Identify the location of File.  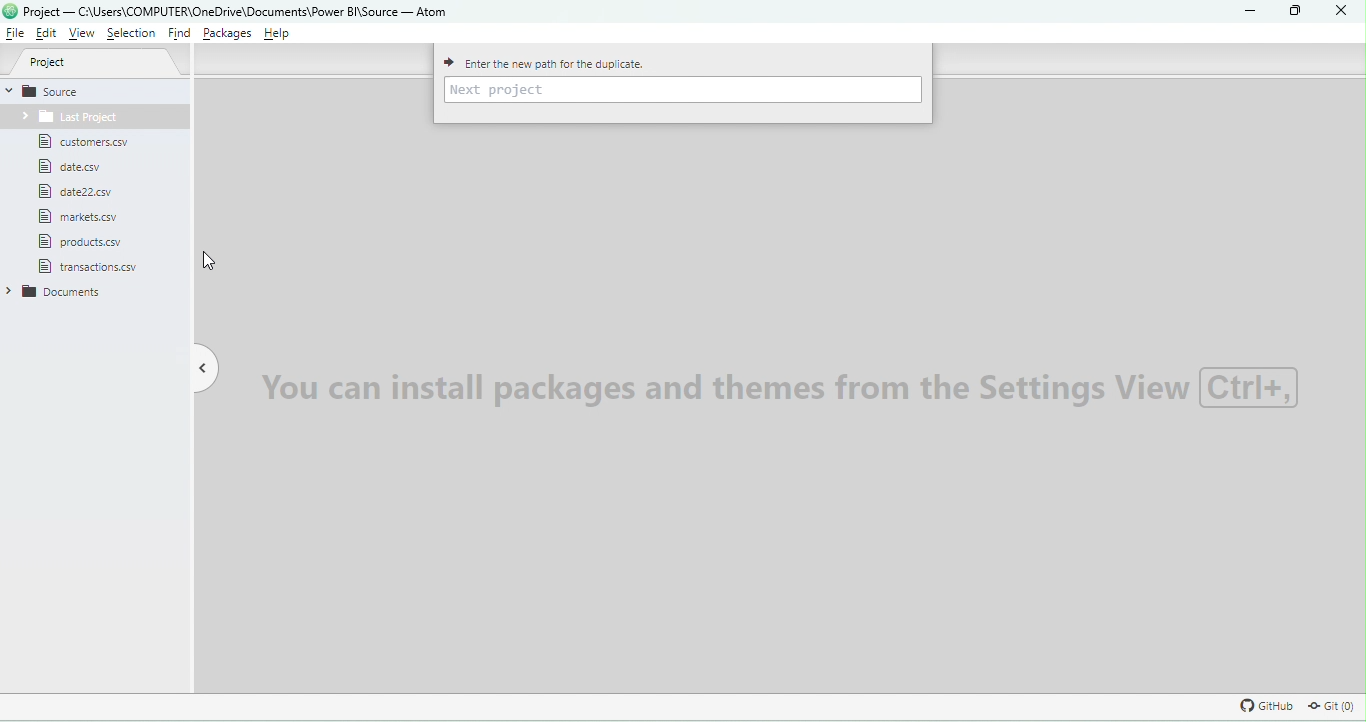
(74, 167).